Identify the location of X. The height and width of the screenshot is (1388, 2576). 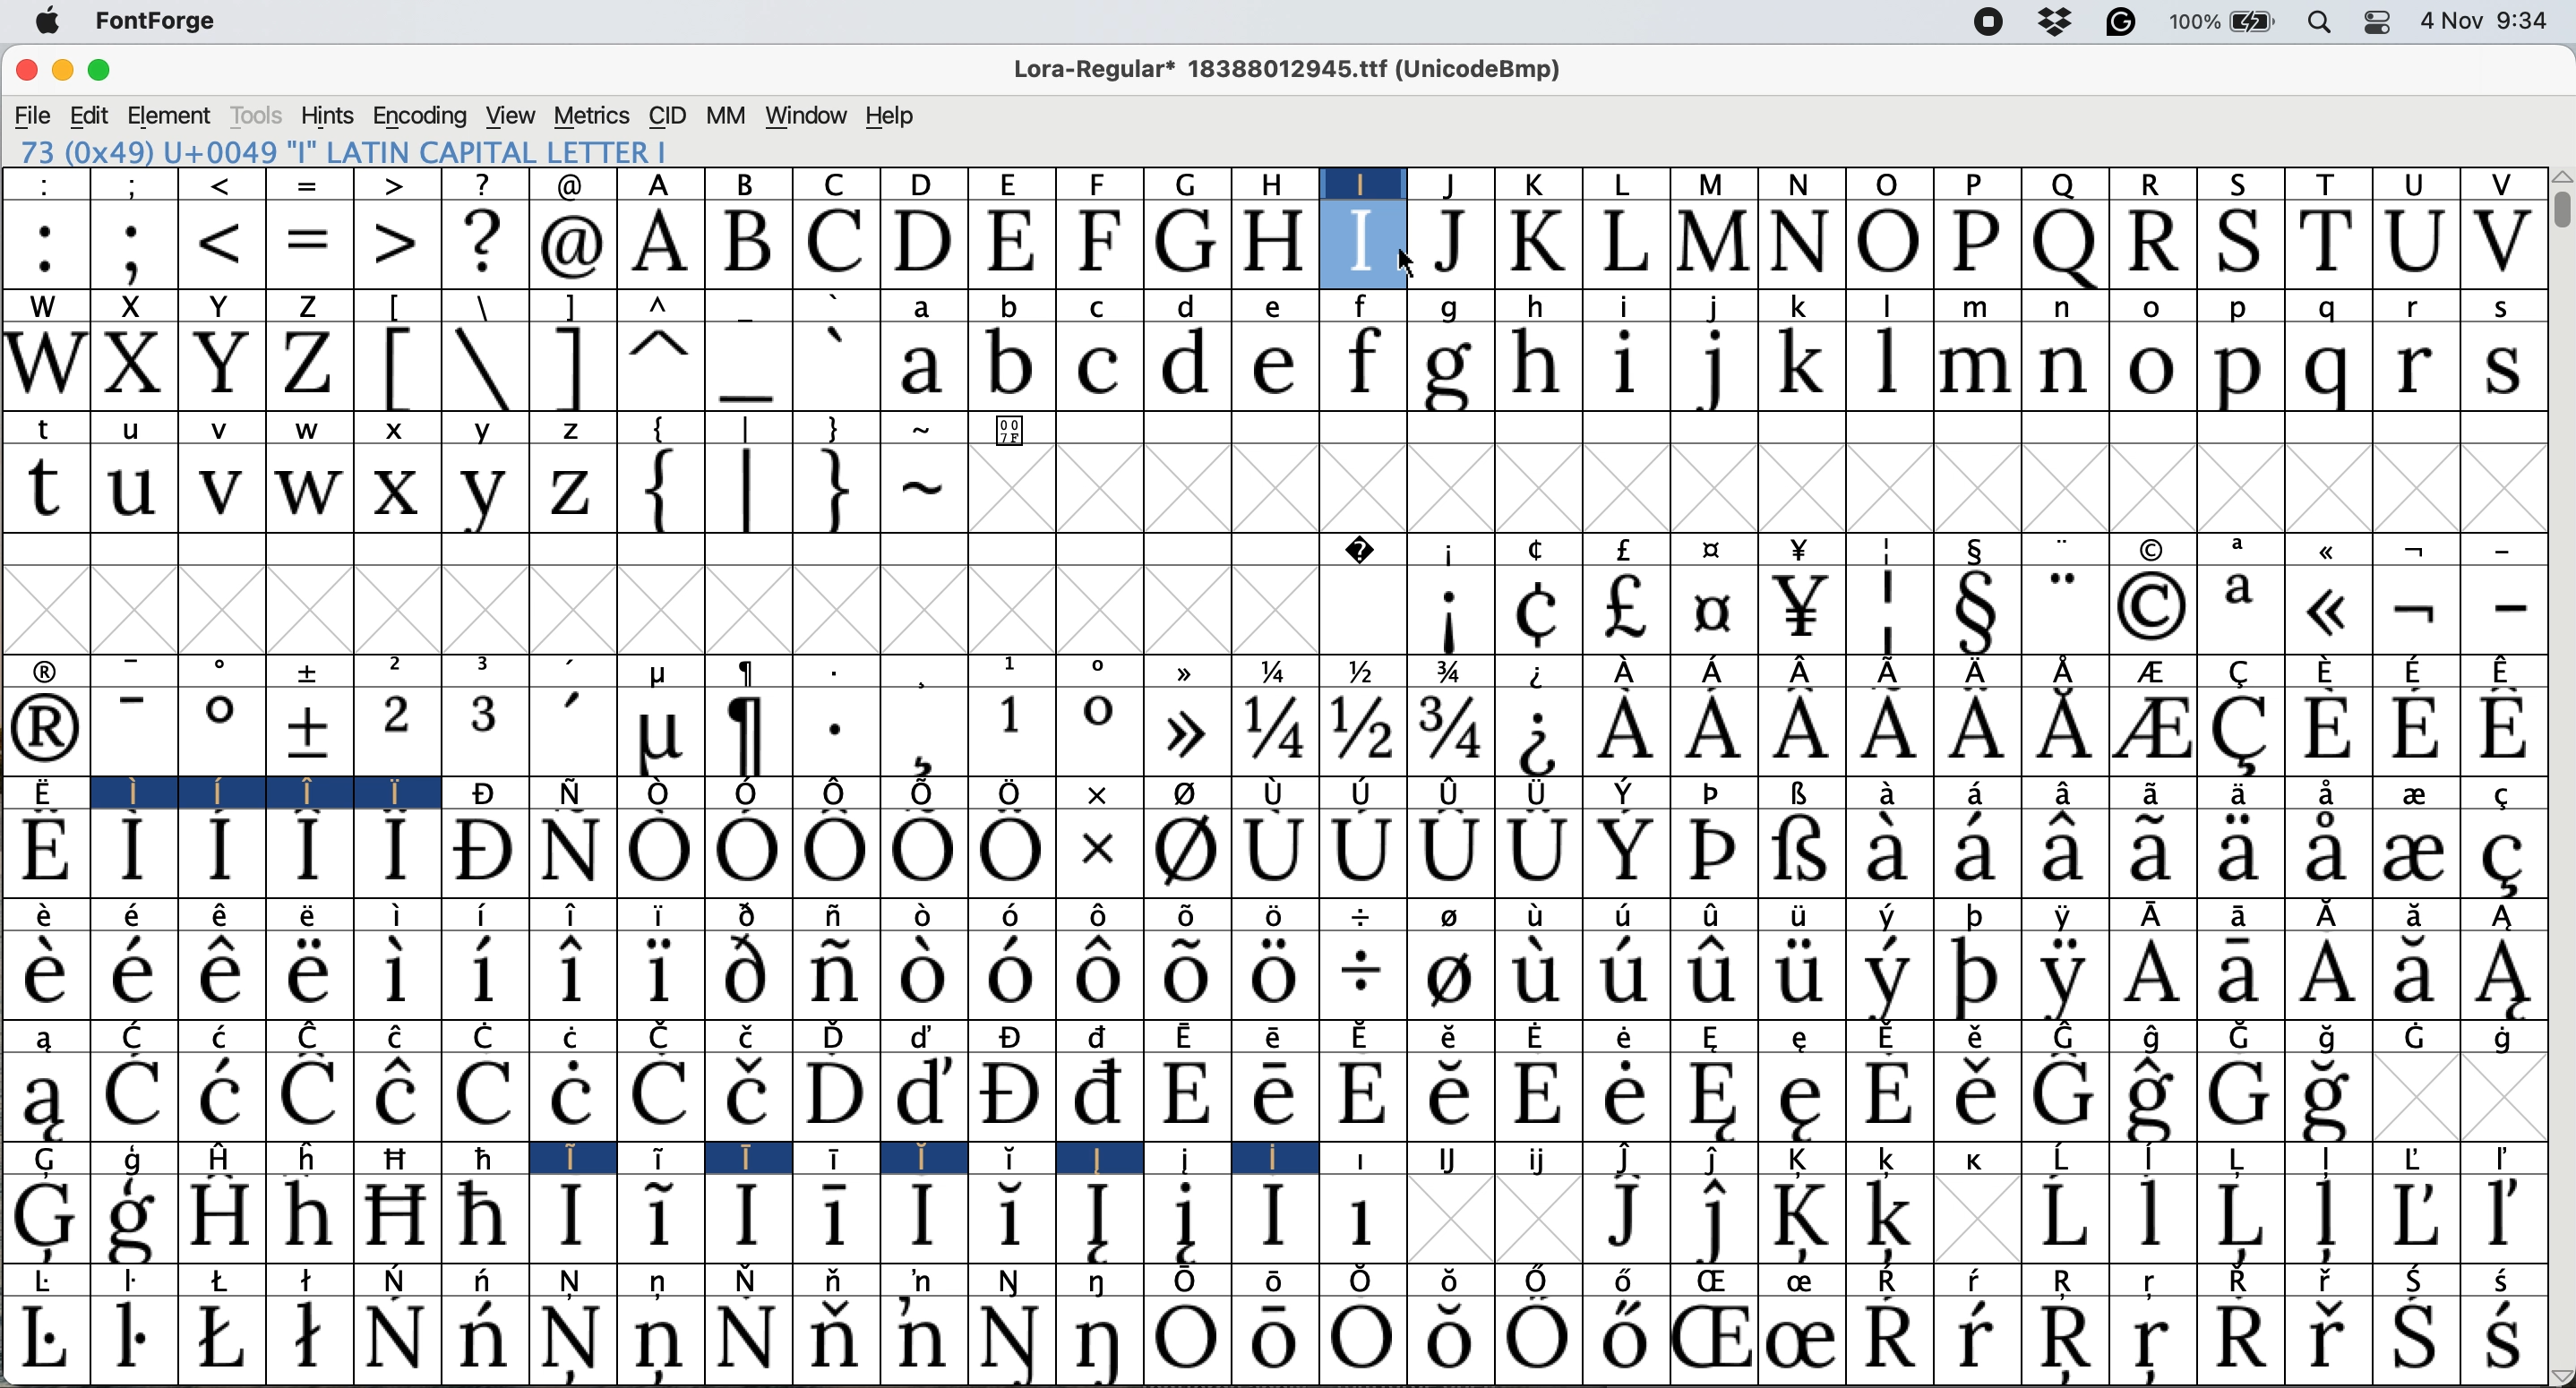
(131, 306).